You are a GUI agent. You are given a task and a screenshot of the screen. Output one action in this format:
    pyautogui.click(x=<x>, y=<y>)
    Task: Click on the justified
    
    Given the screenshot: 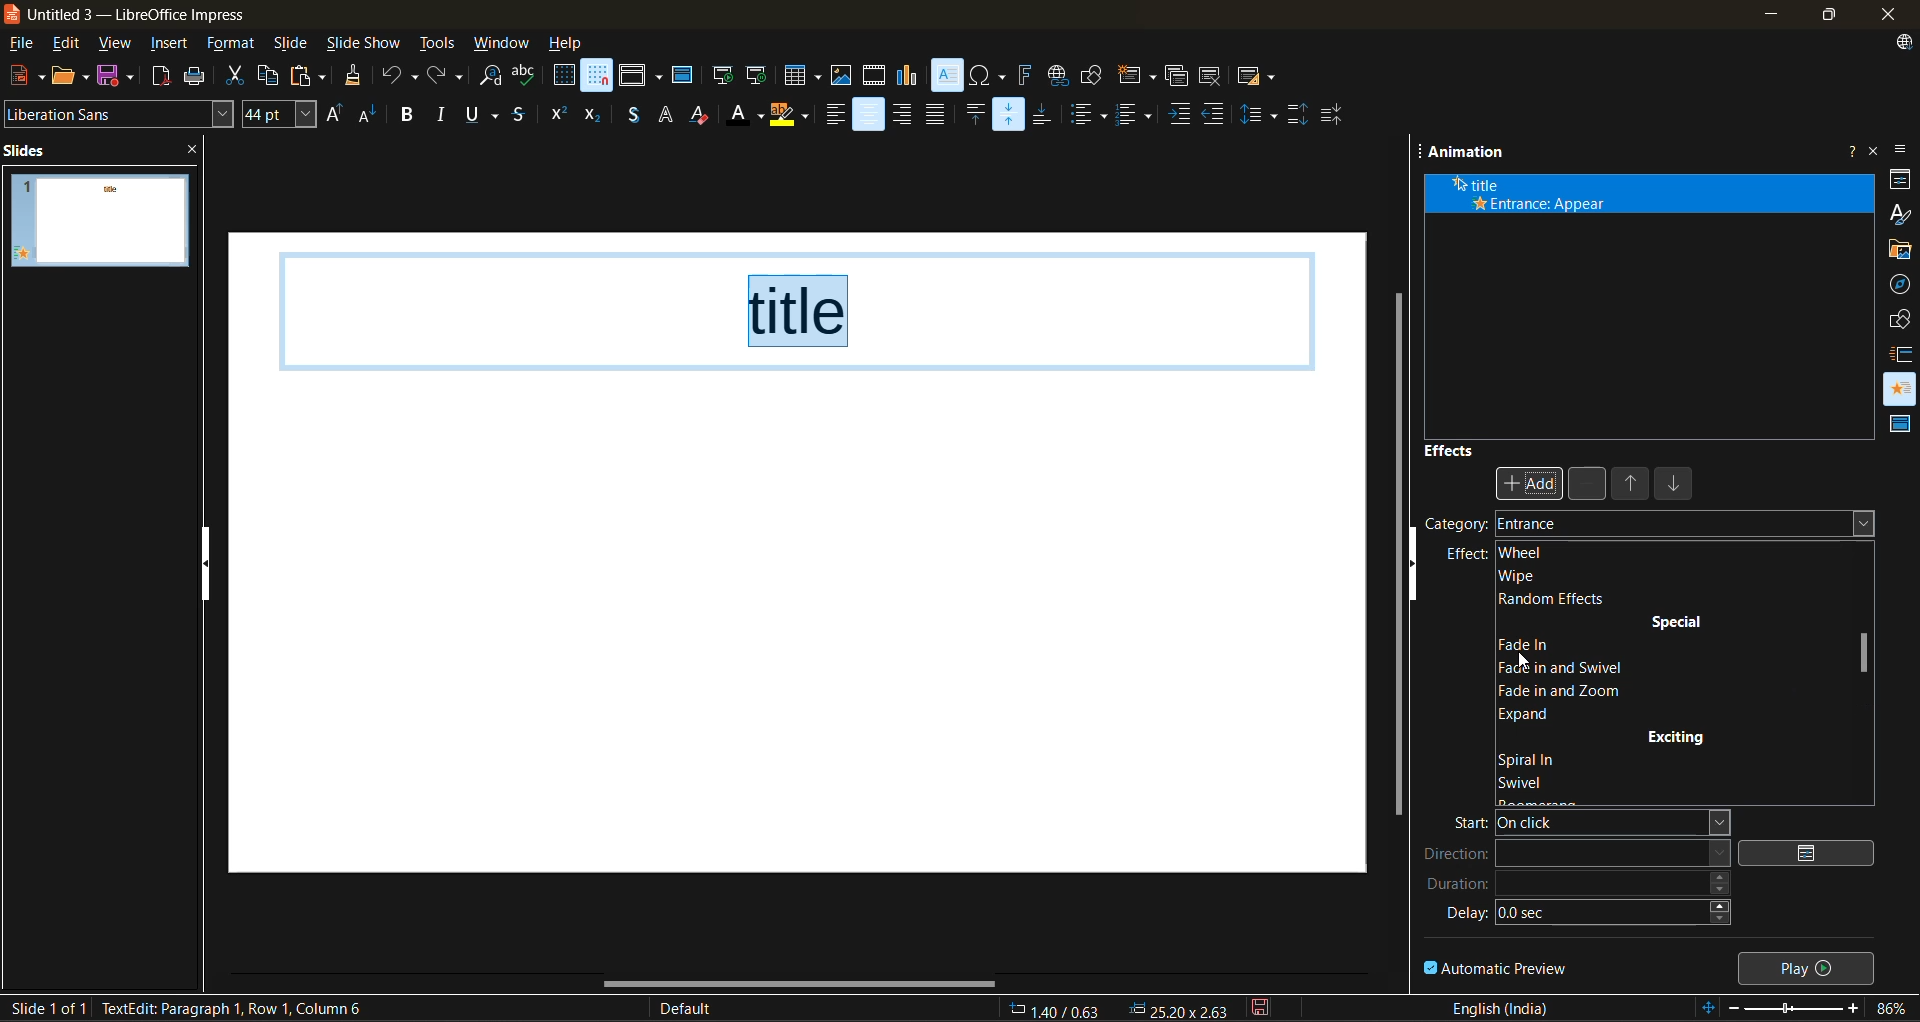 What is the action you would take?
    pyautogui.click(x=939, y=113)
    